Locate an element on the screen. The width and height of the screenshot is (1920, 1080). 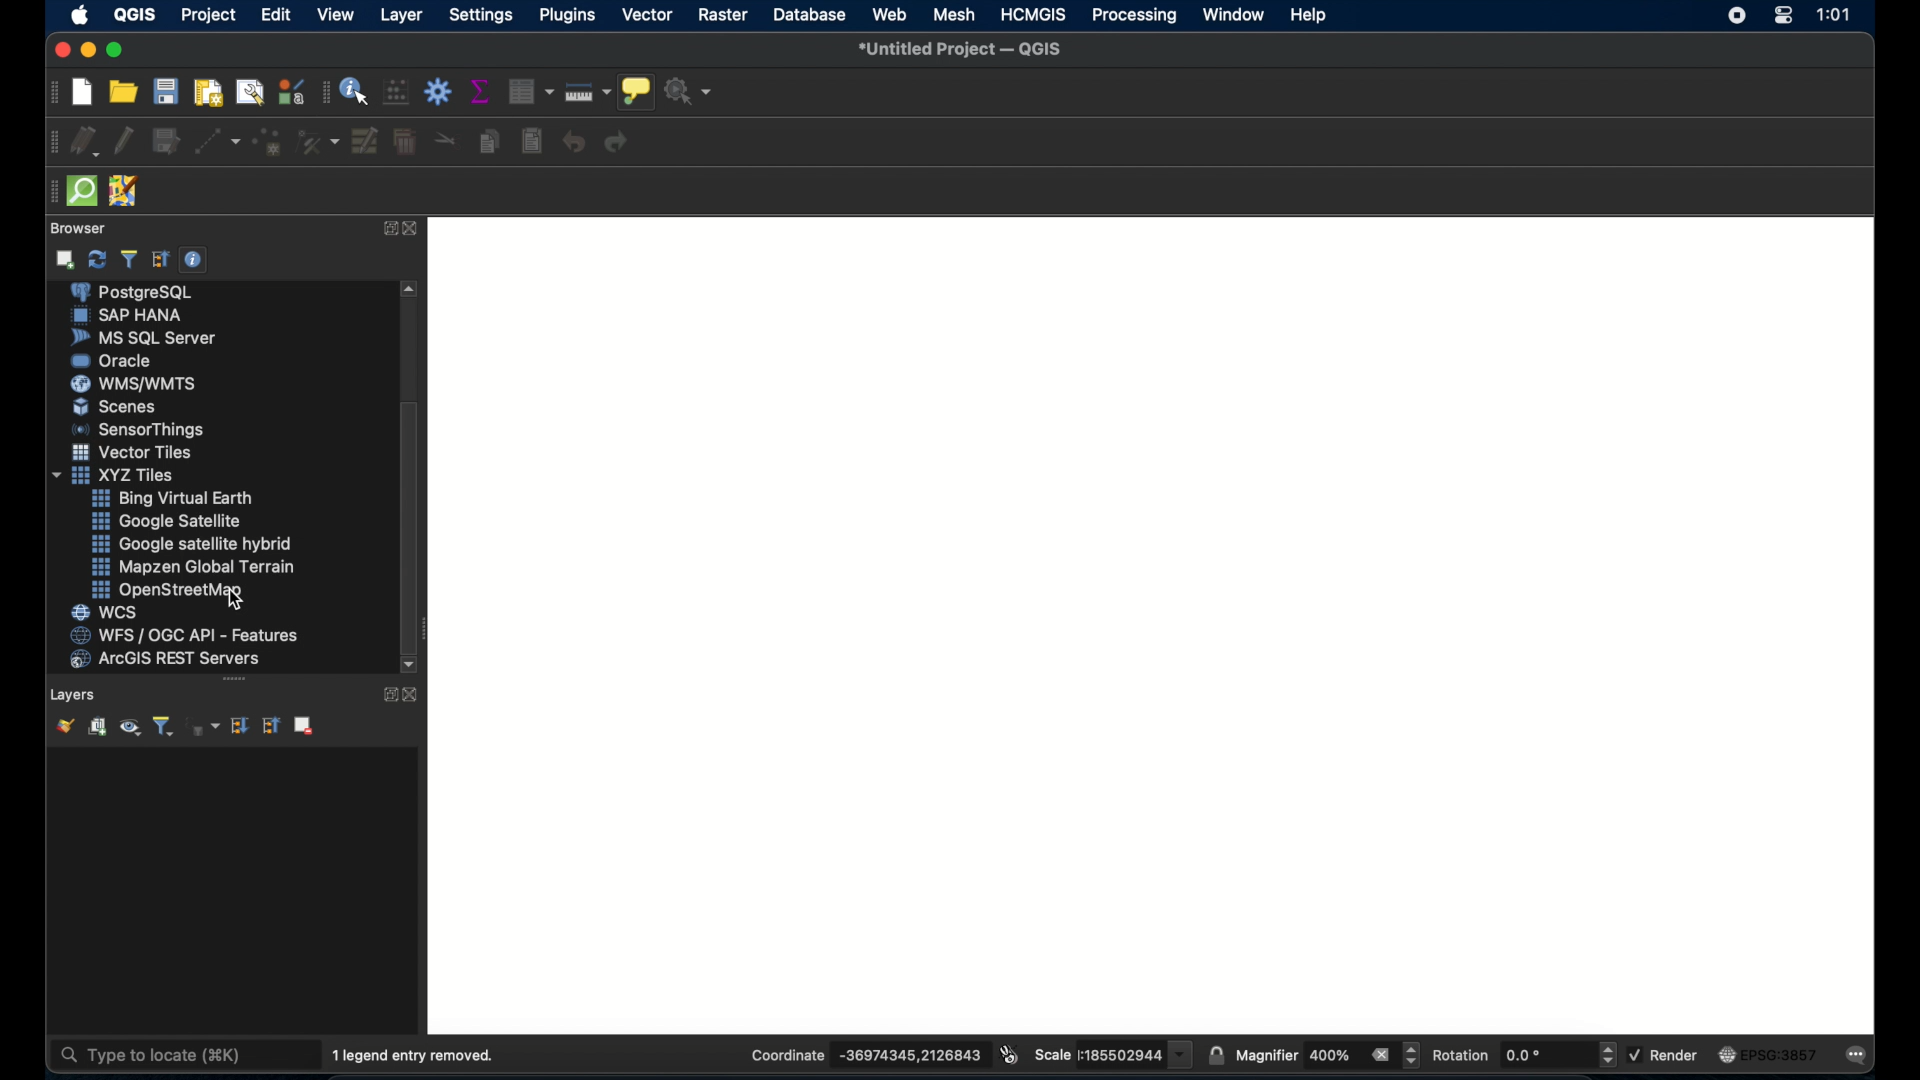
vector is located at coordinates (649, 15).